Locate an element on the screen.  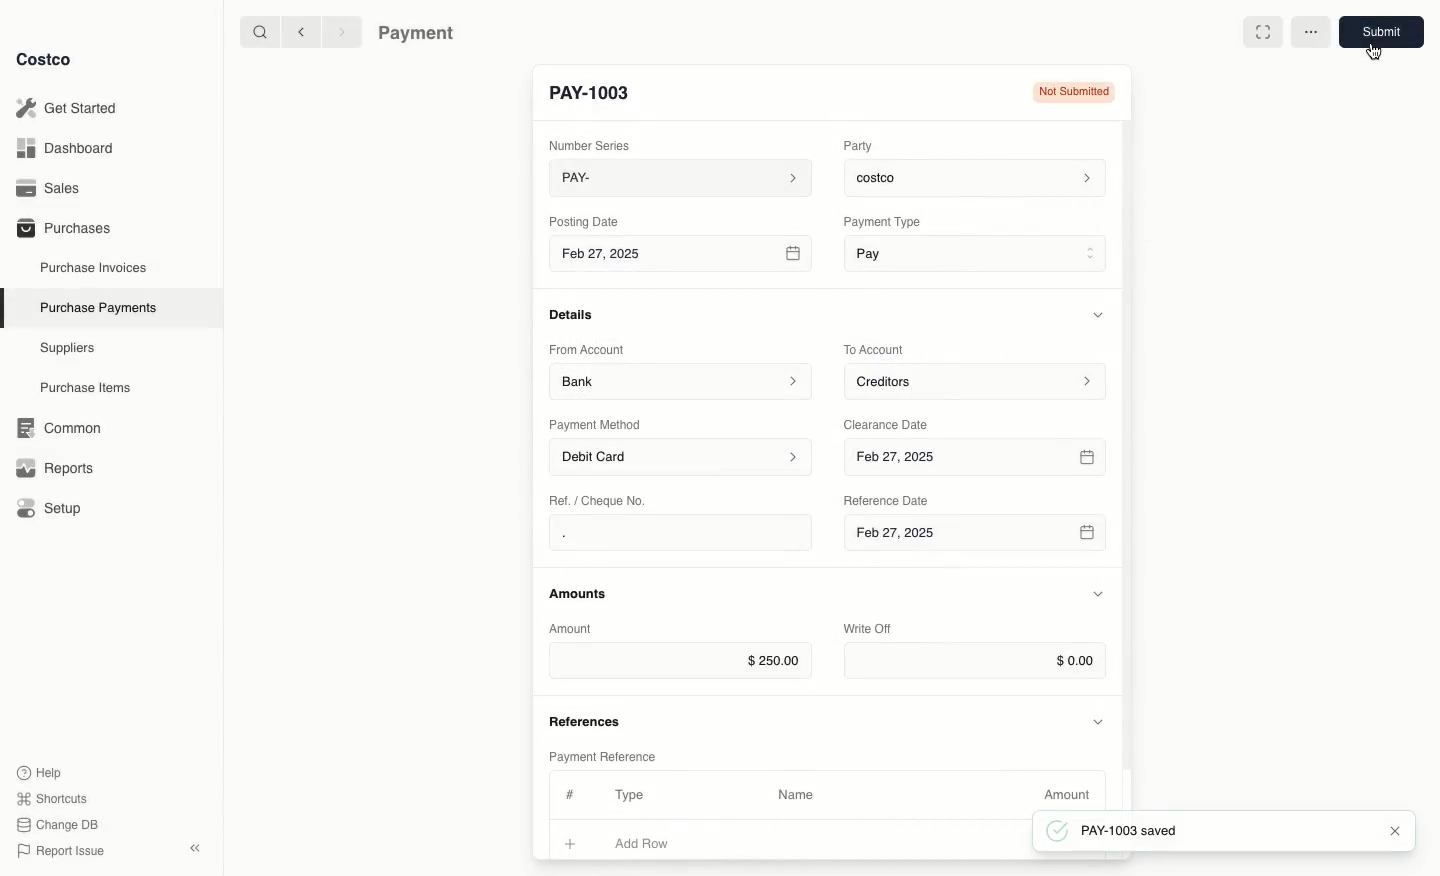
Debit Card is located at coordinates (682, 458).